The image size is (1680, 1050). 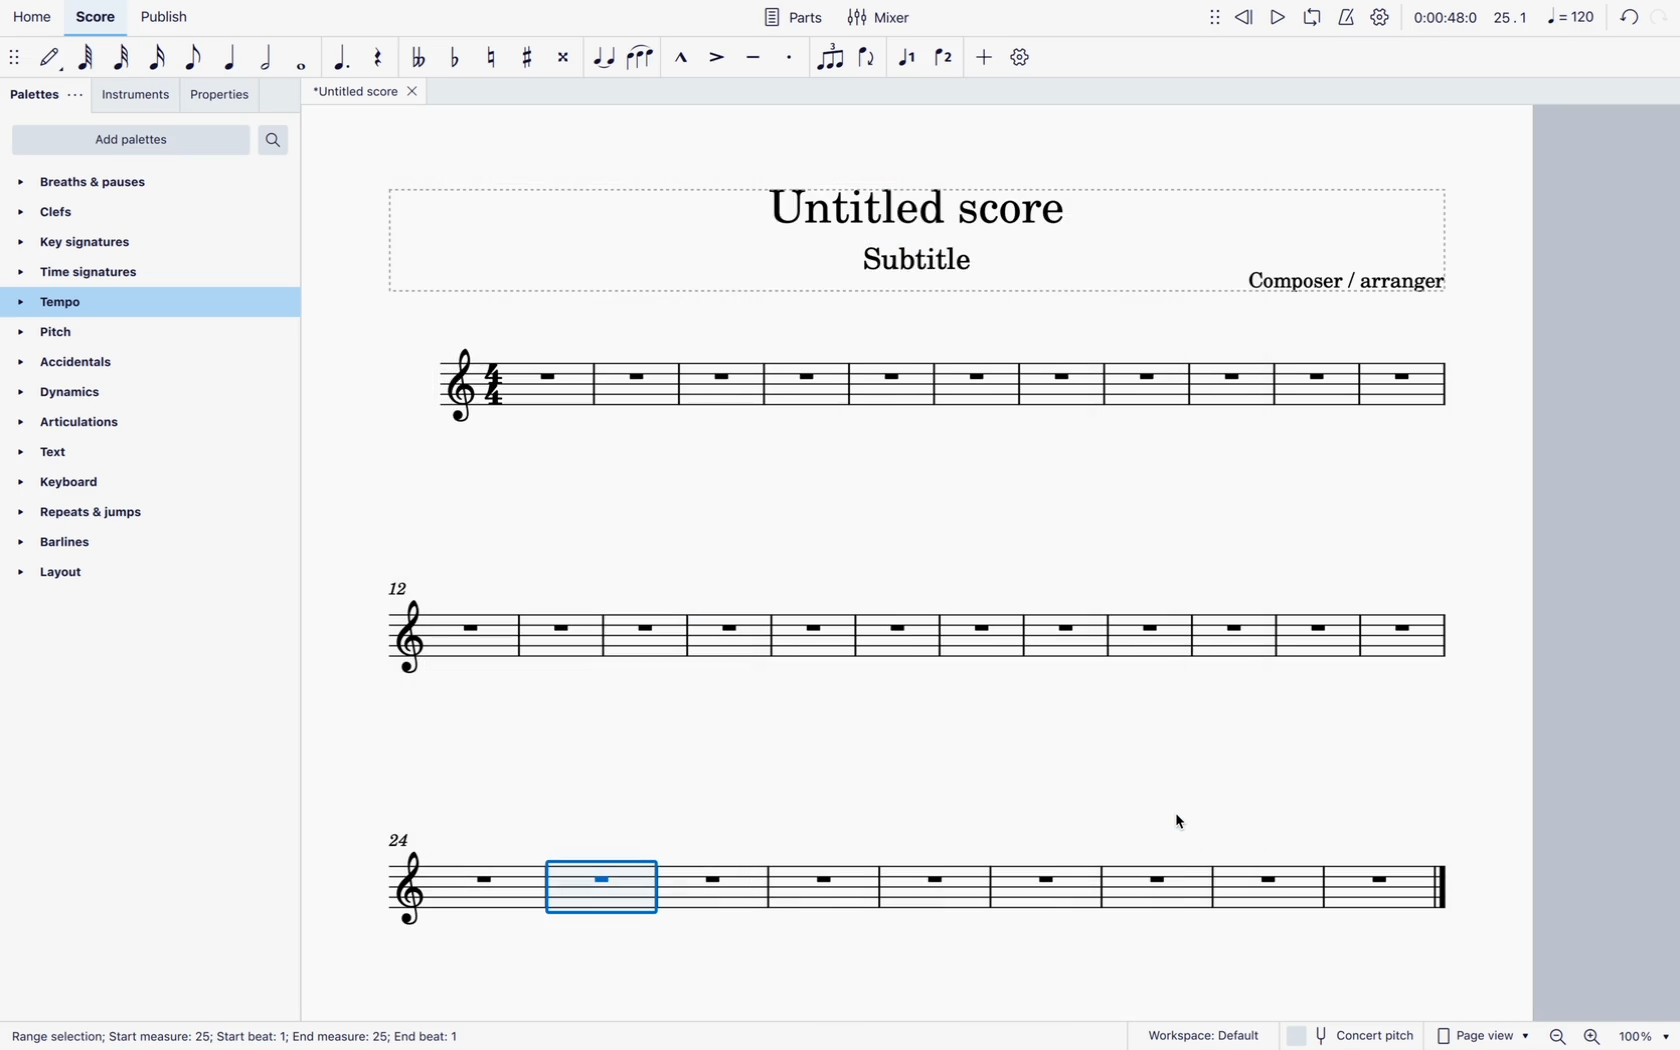 What do you see at coordinates (1353, 1036) in the screenshot?
I see `concert pitch` at bounding box center [1353, 1036].